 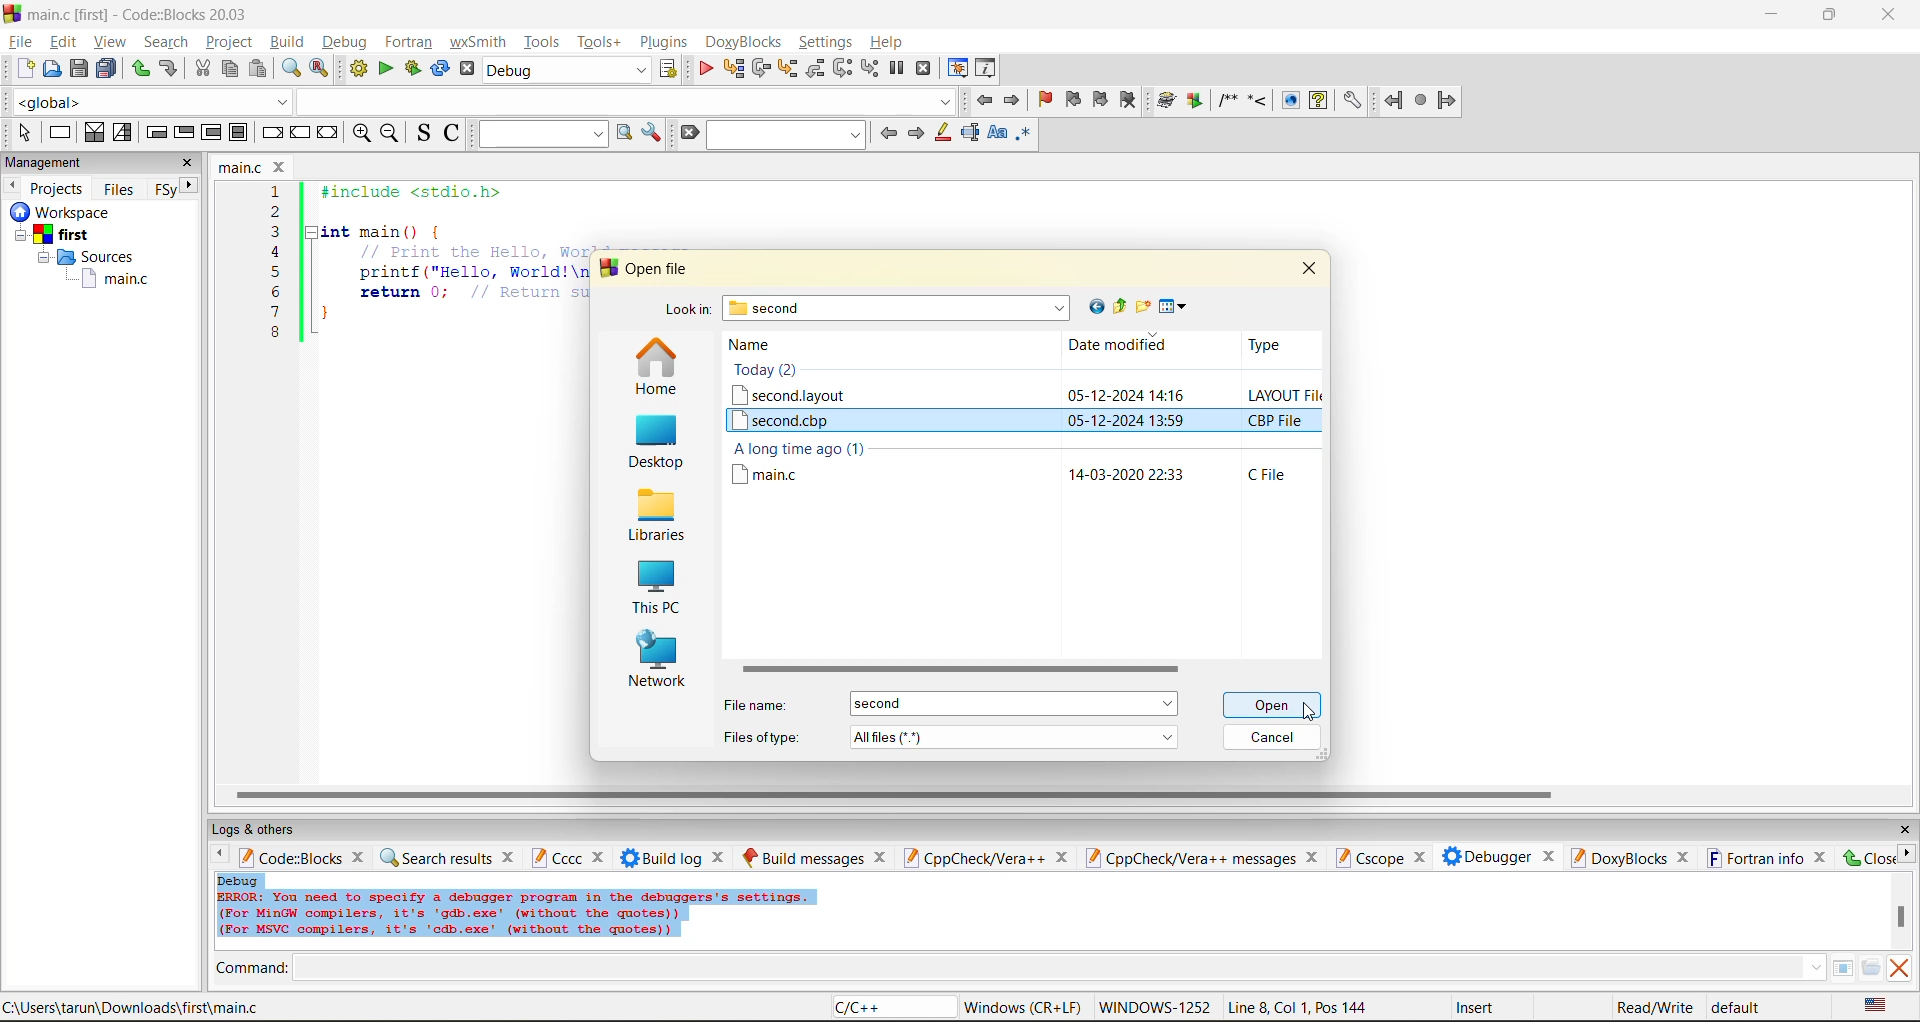 I want to click on date and time, so click(x=1125, y=421).